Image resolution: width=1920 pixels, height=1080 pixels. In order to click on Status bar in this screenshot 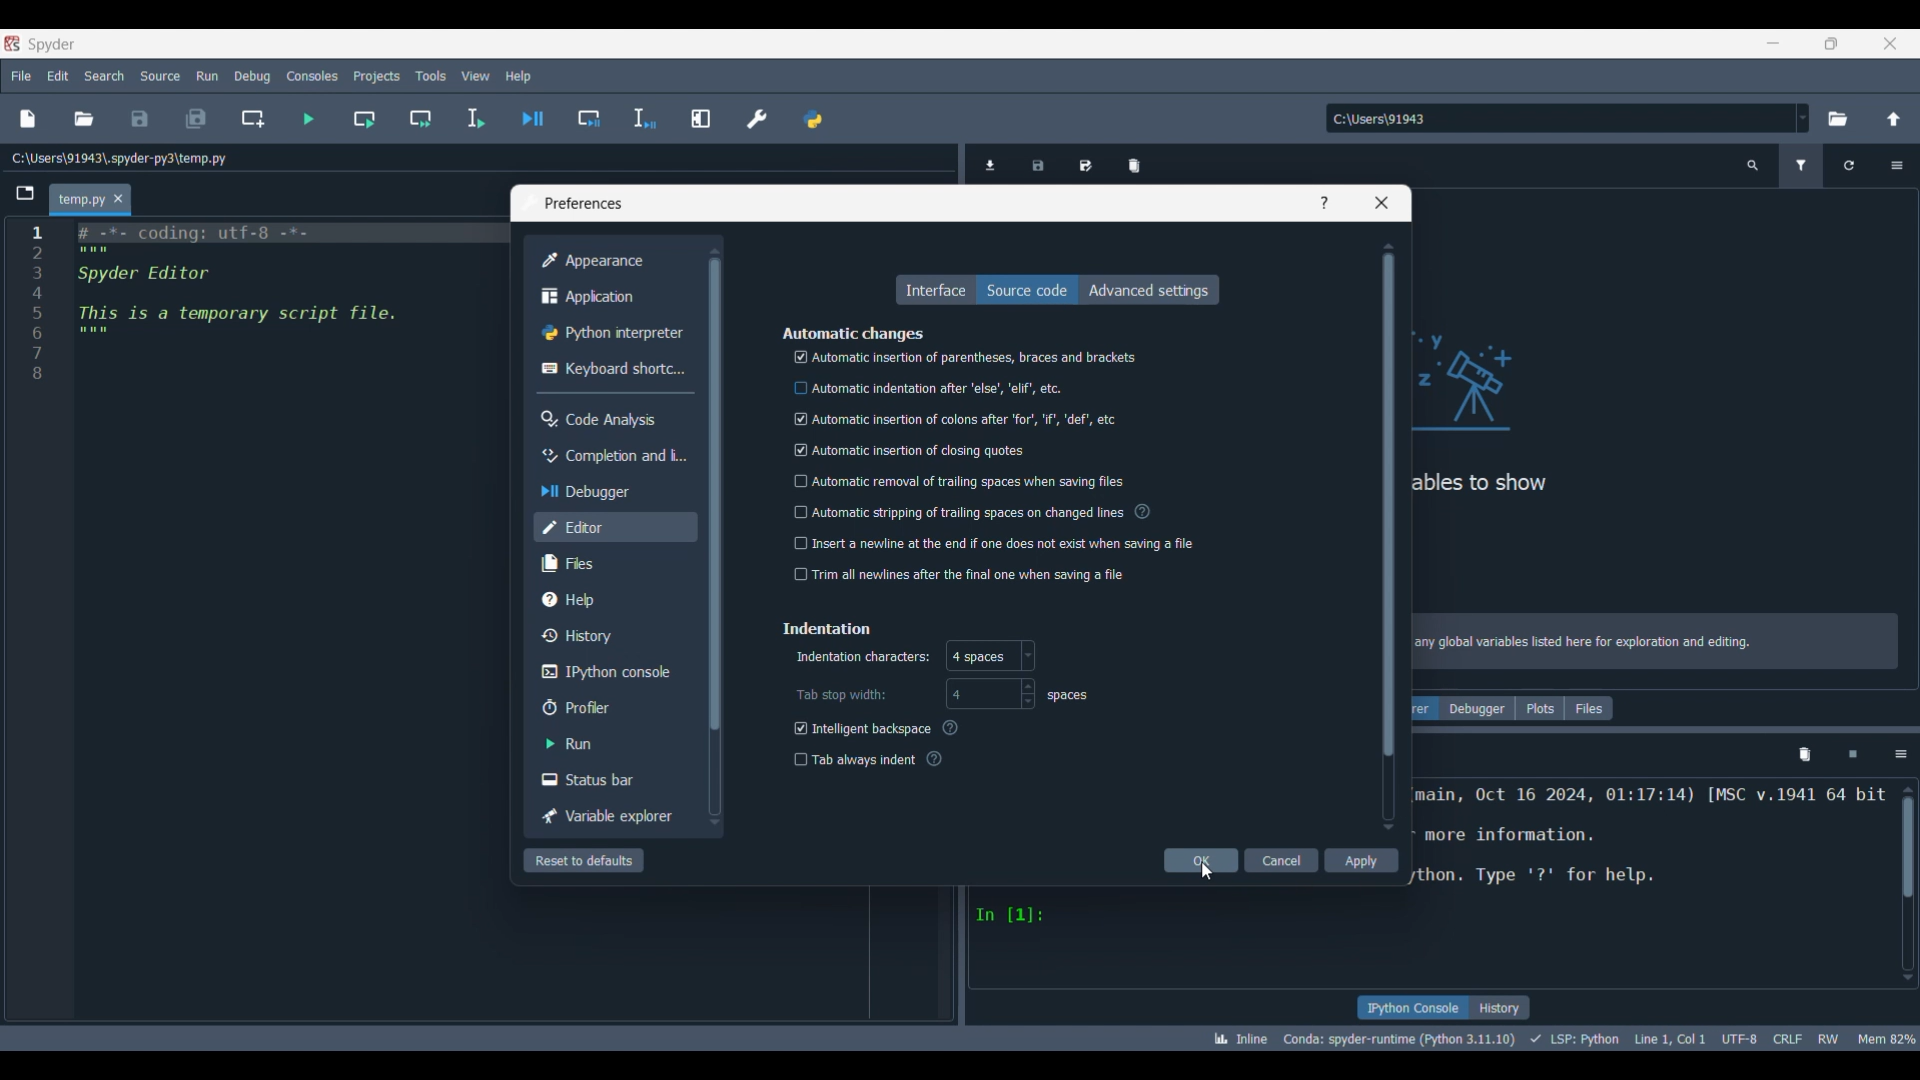, I will do `click(612, 780)`.